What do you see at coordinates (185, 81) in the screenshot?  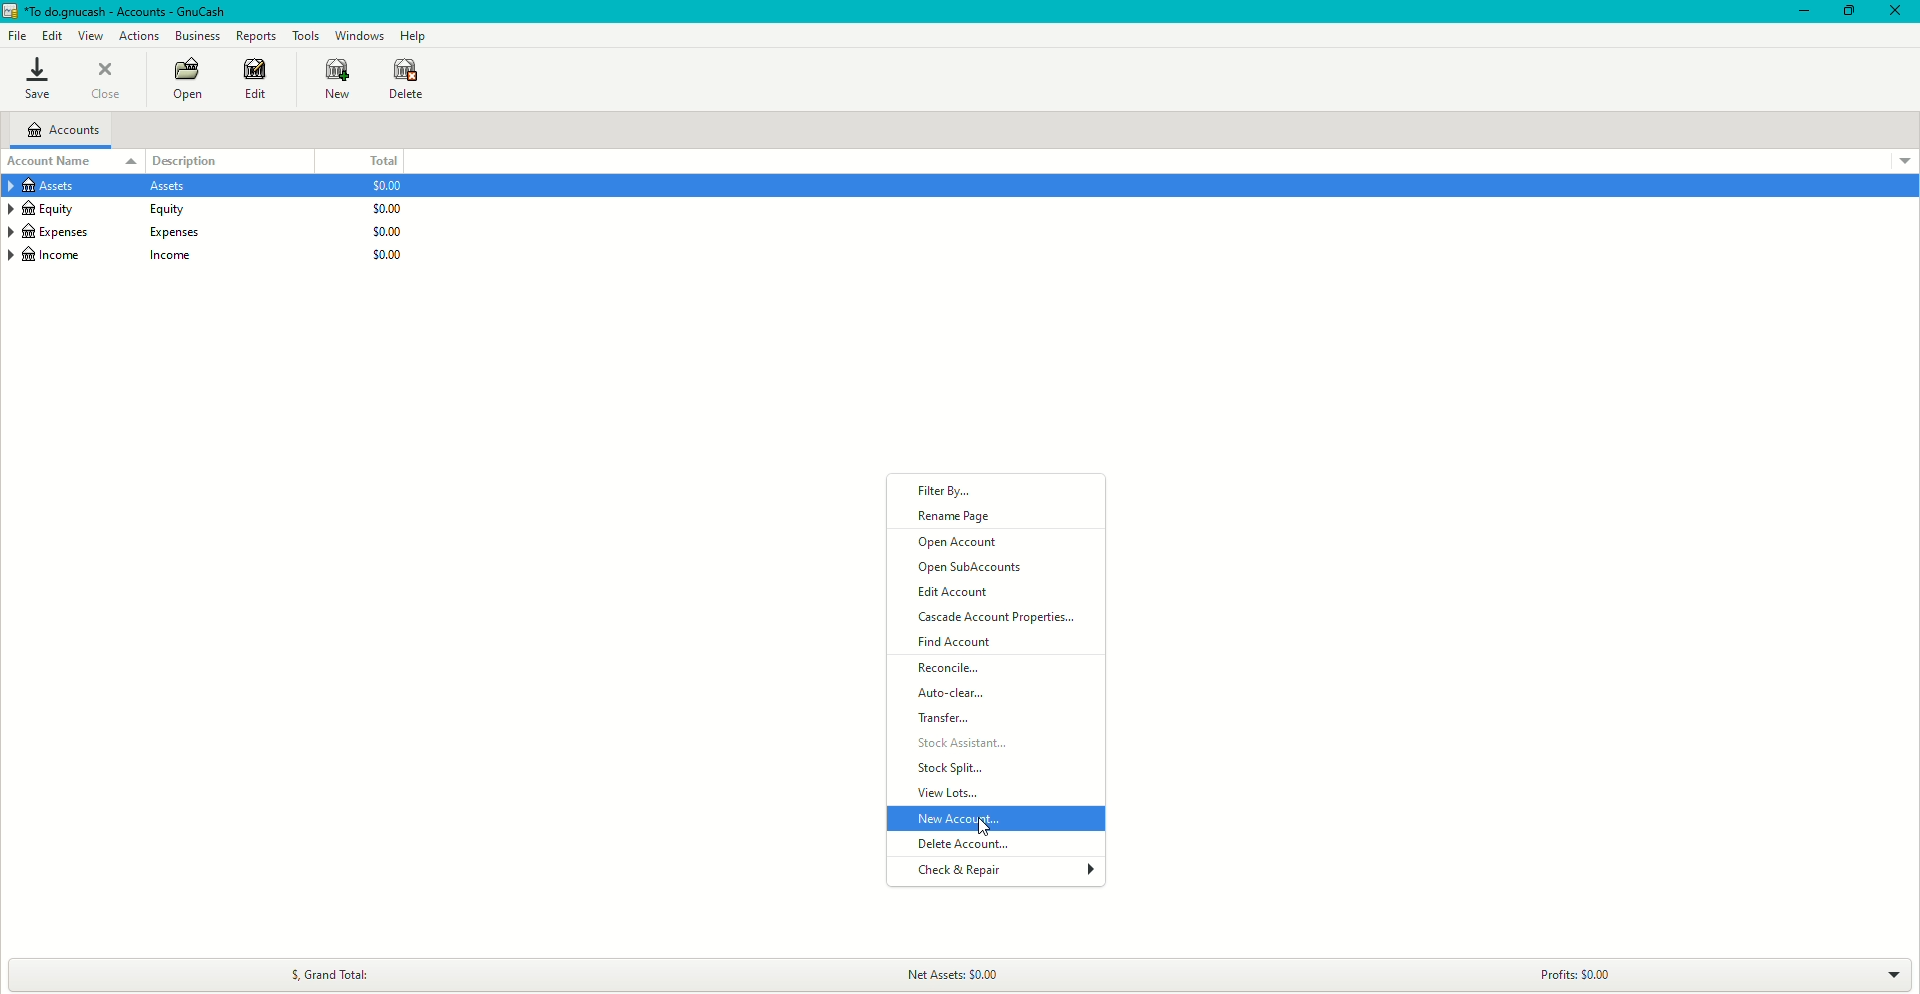 I see `Open` at bounding box center [185, 81].